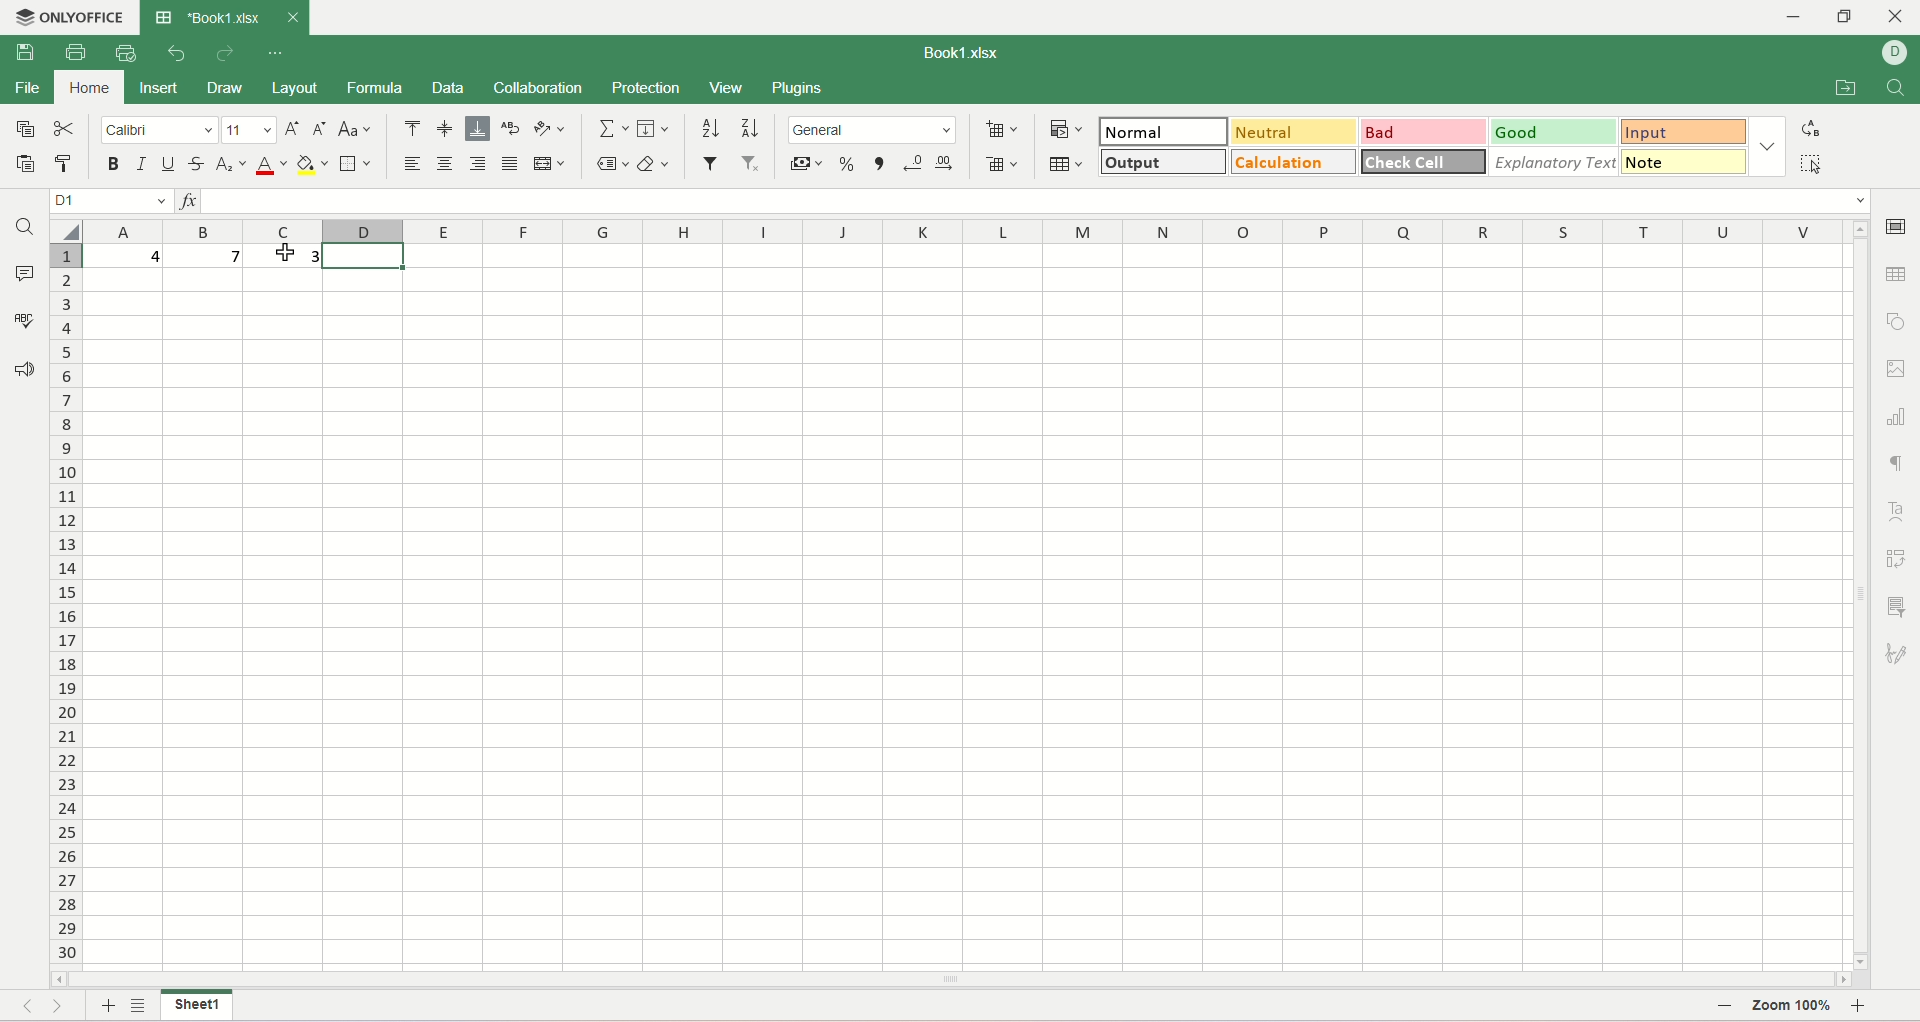 The image size is (1920, 1022). What do you see at coordinates (969, 607) in the screenshot?
I see `worksheet` at bounding box center [969, 607].